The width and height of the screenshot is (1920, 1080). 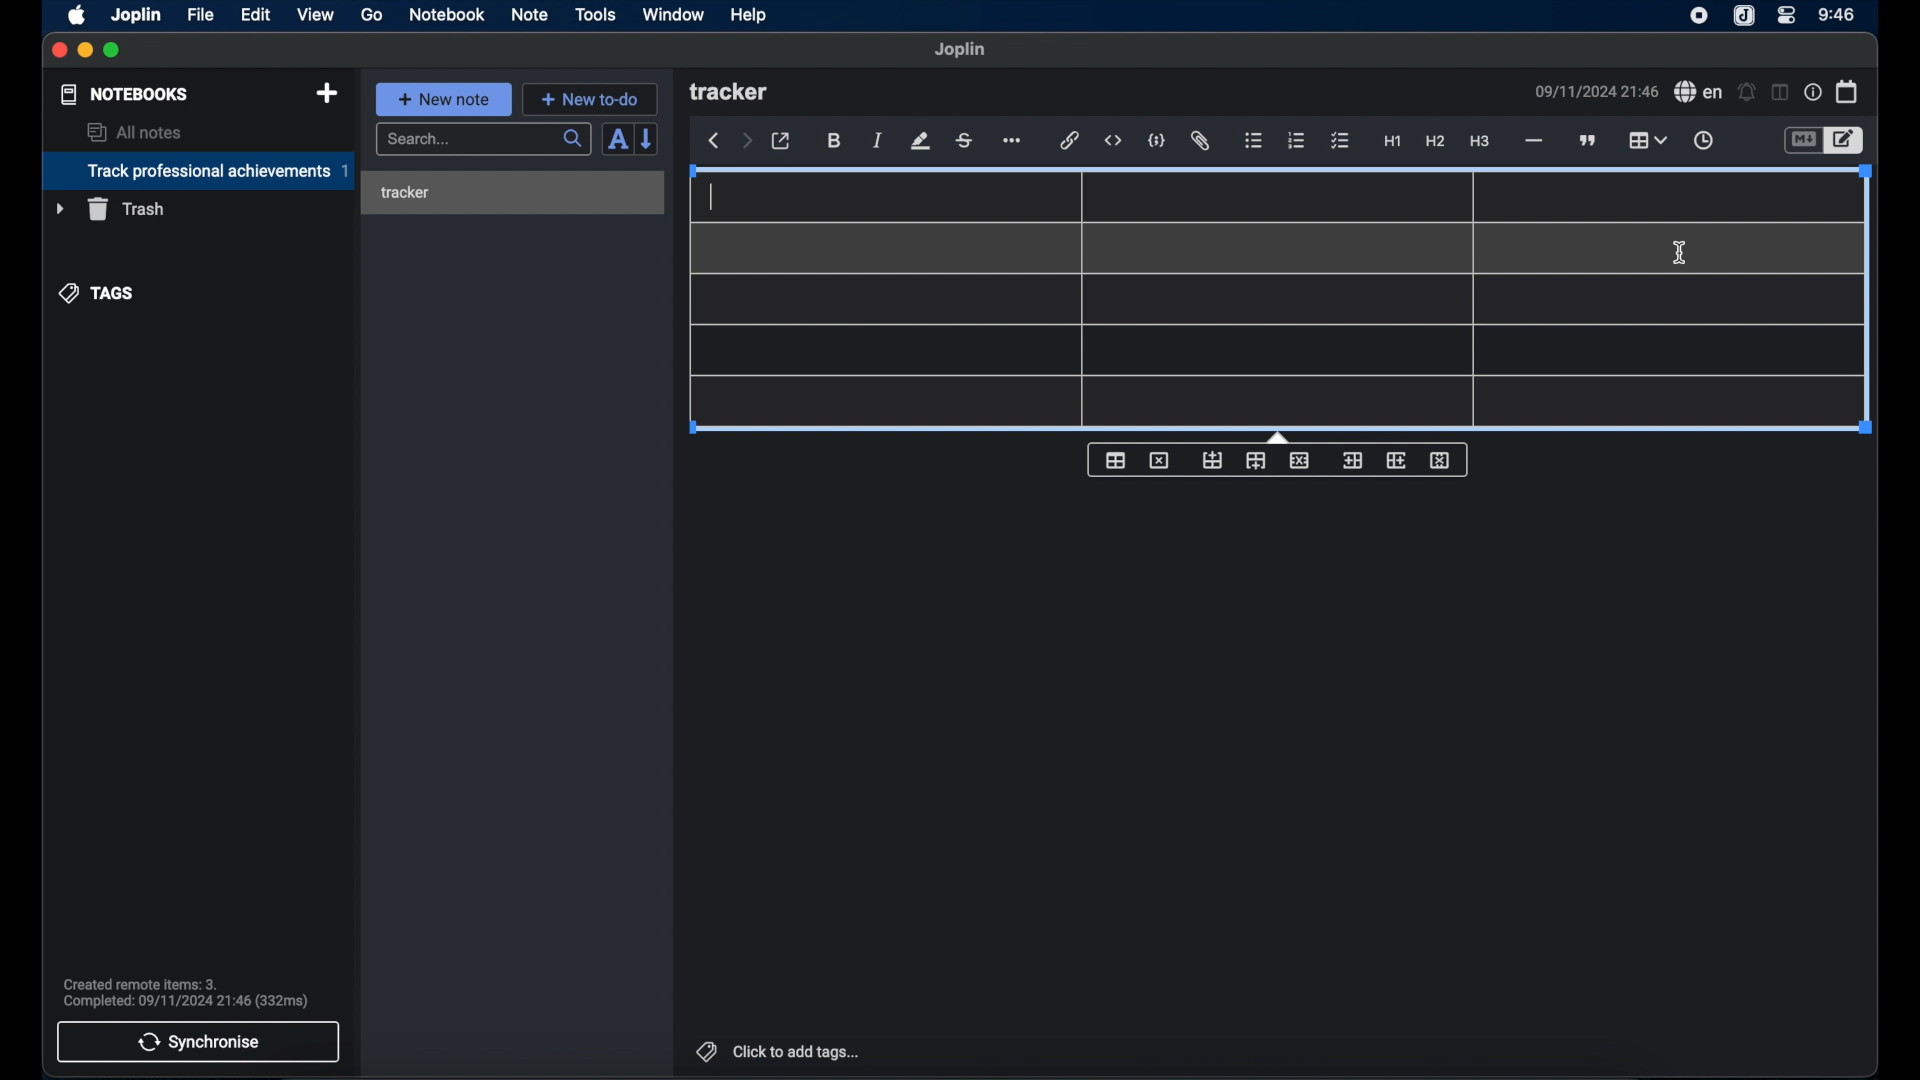 I want to click on notebook, so click(x=447, y=15).